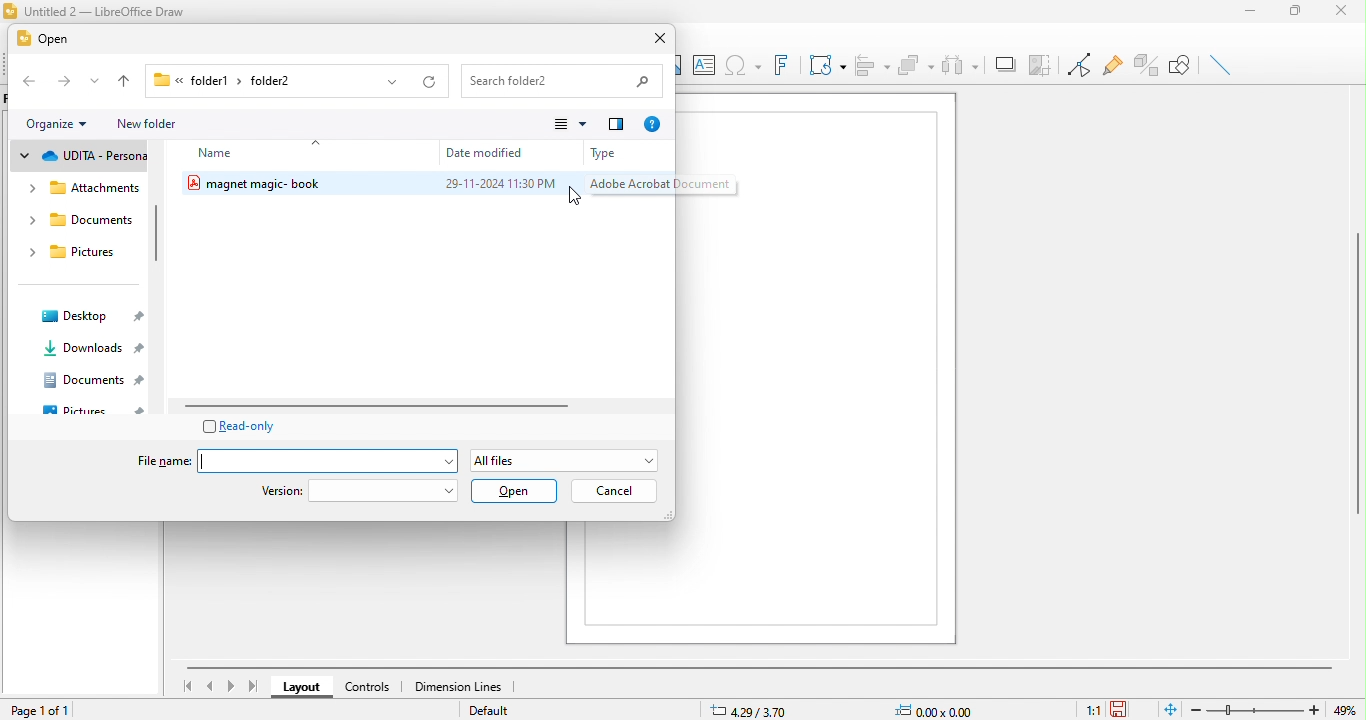  Describe the element at coordinates (55, 125) in the screenshot. I see `organize` at that location.